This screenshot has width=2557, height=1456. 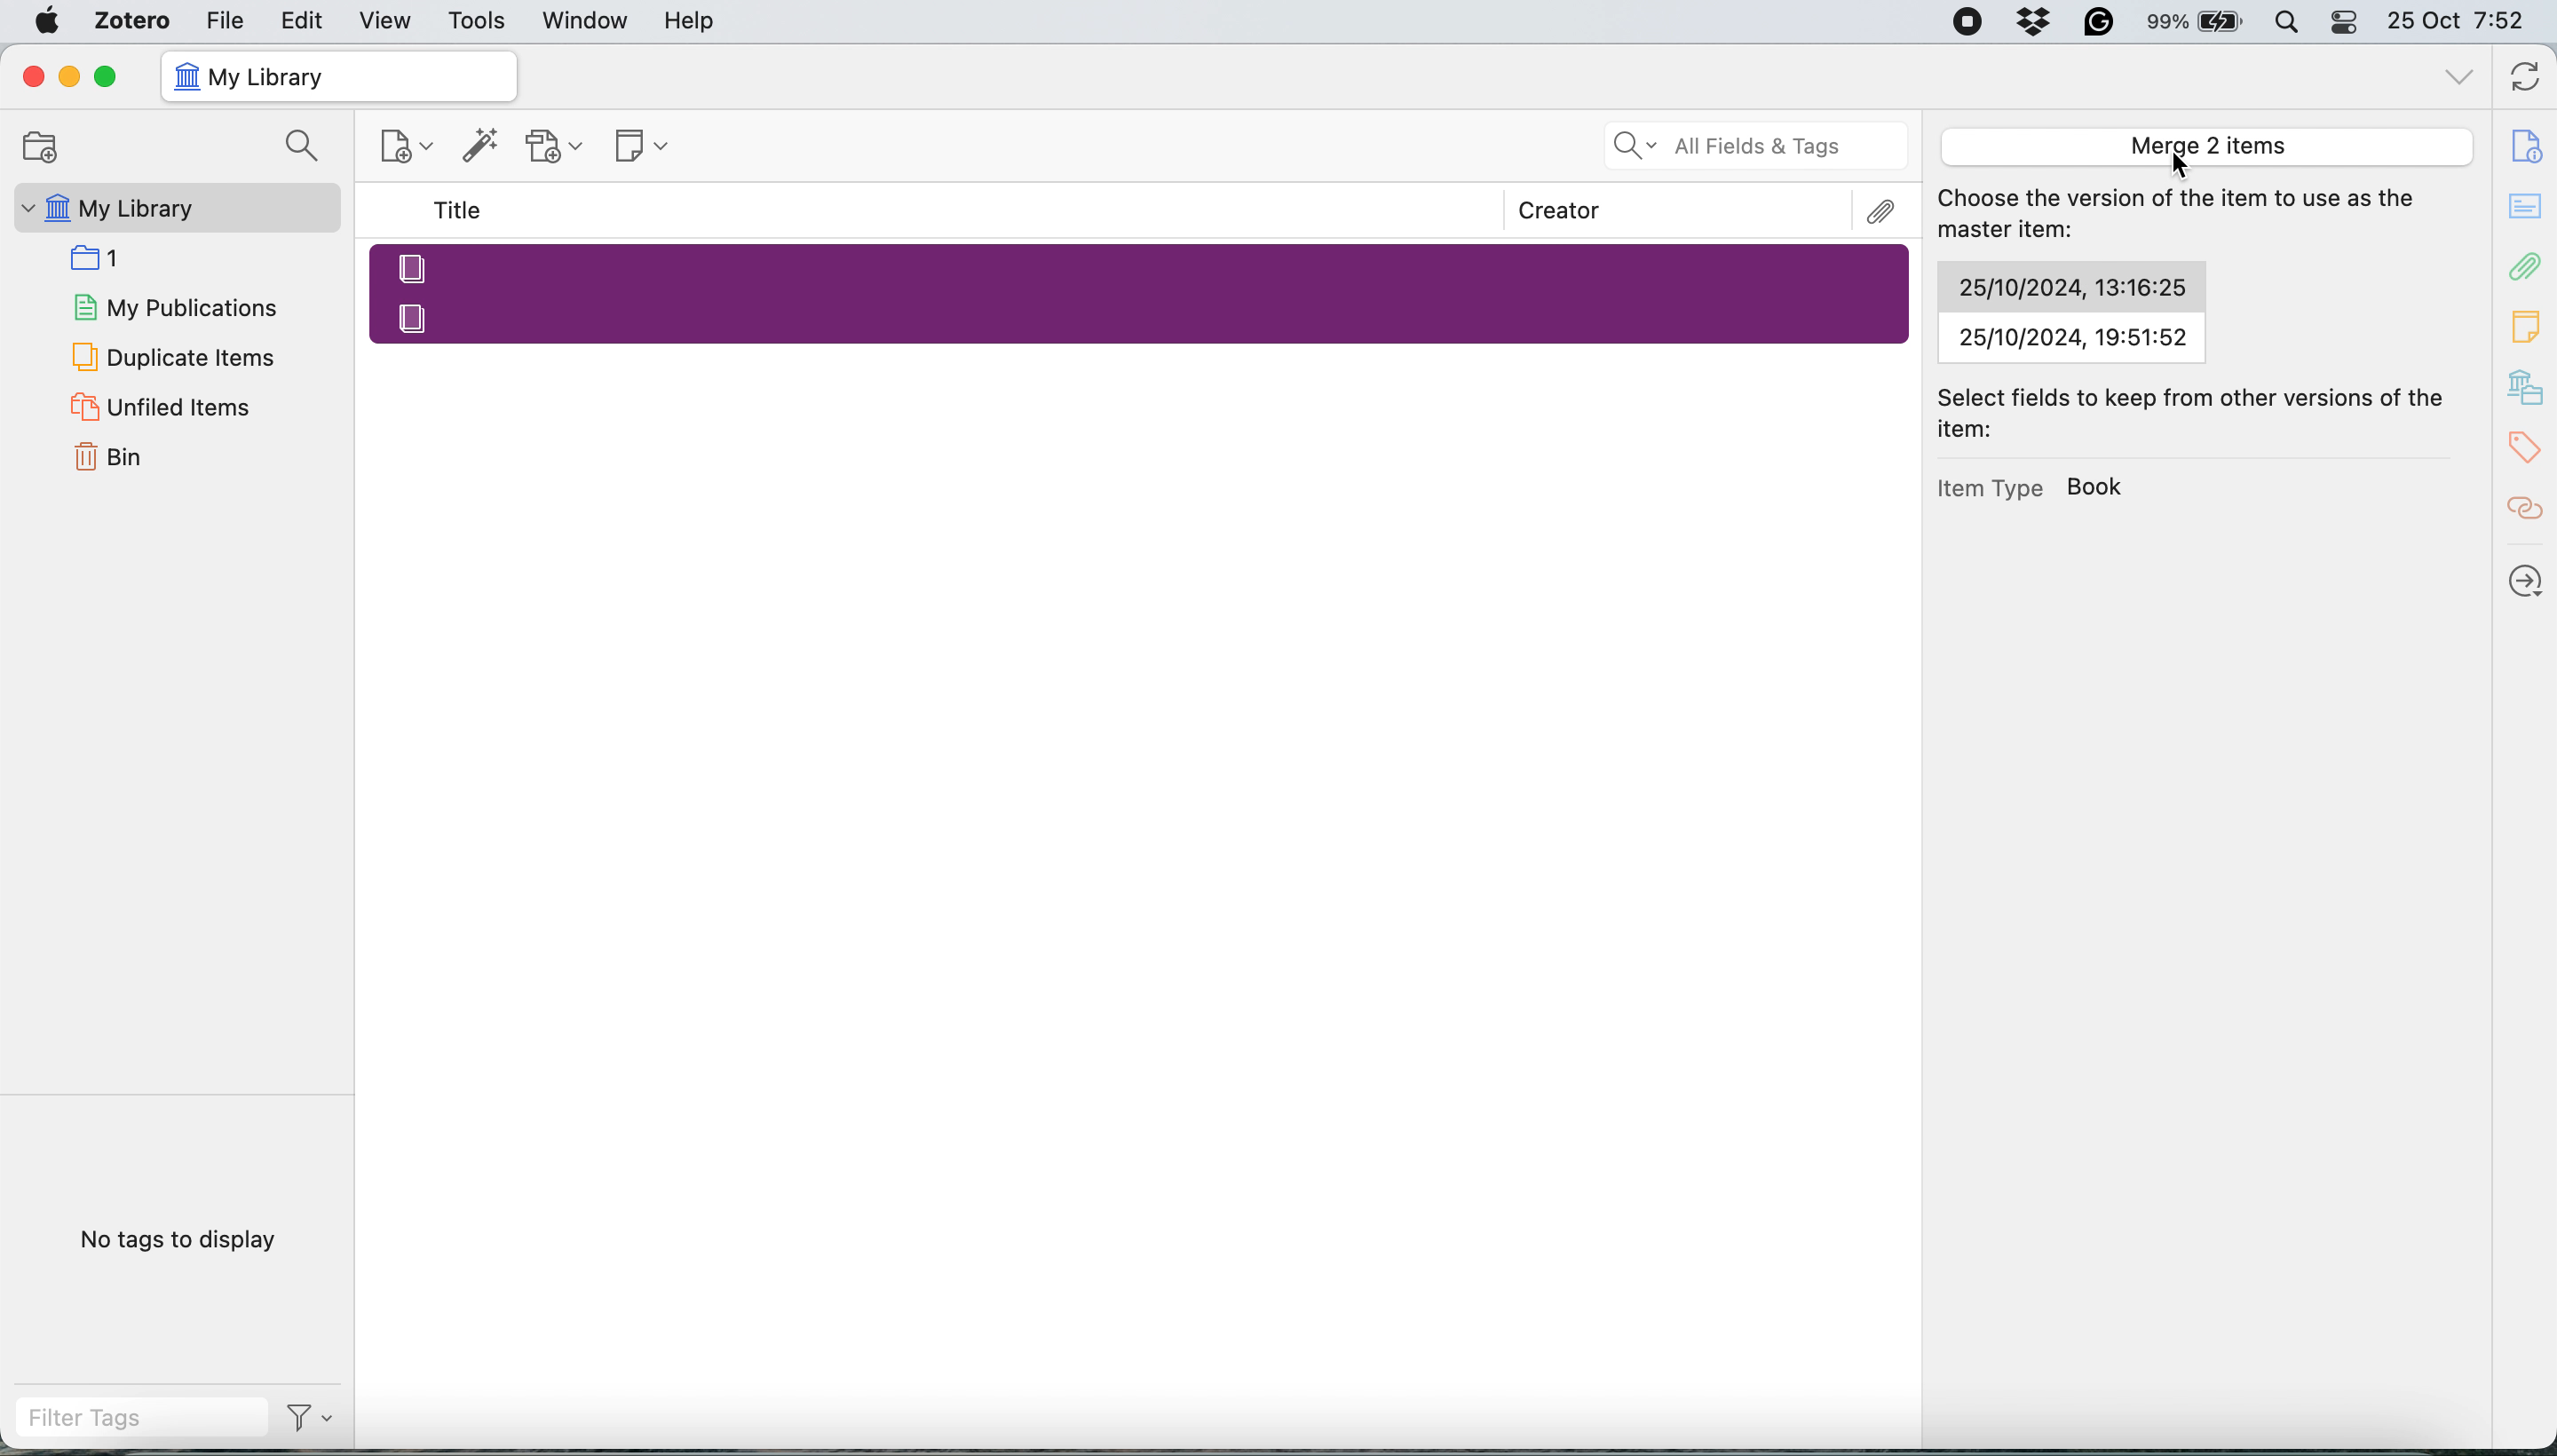 I want to click on Grammarly, so click(x=2100, y=21).